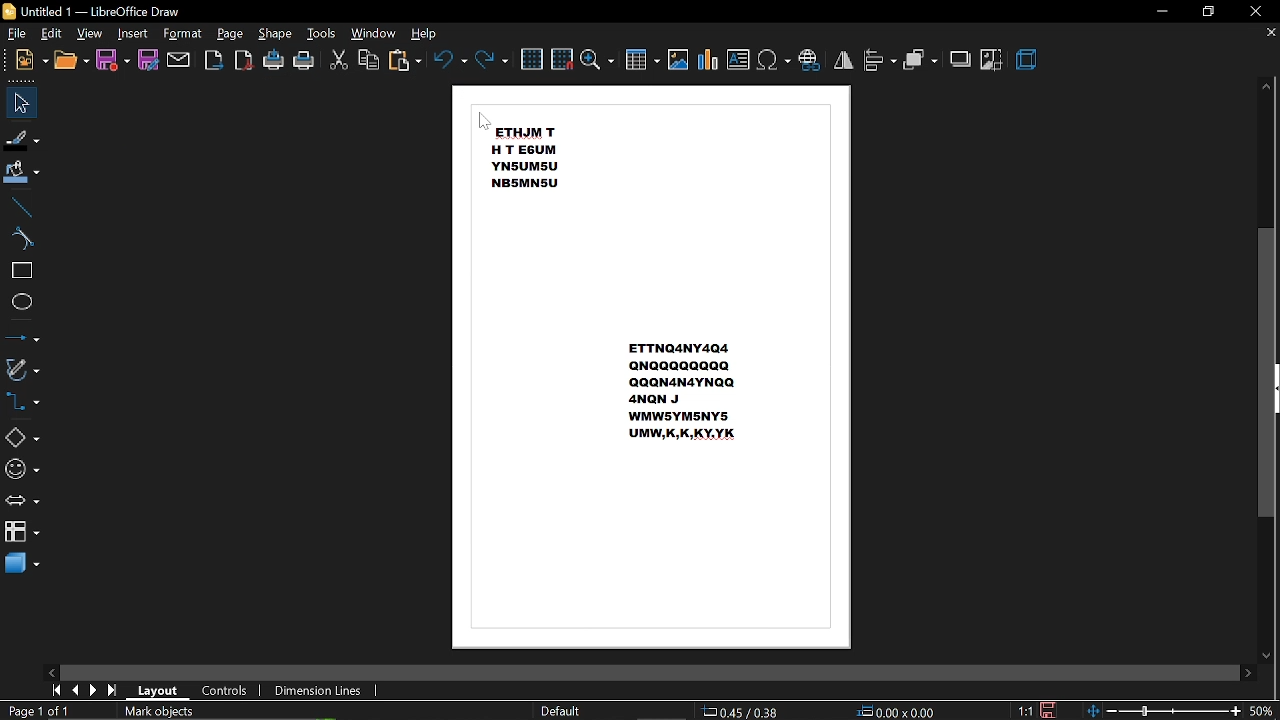  Describe the element at coordinates (922, 60) in the screenshot. I see `arrange` at that location.